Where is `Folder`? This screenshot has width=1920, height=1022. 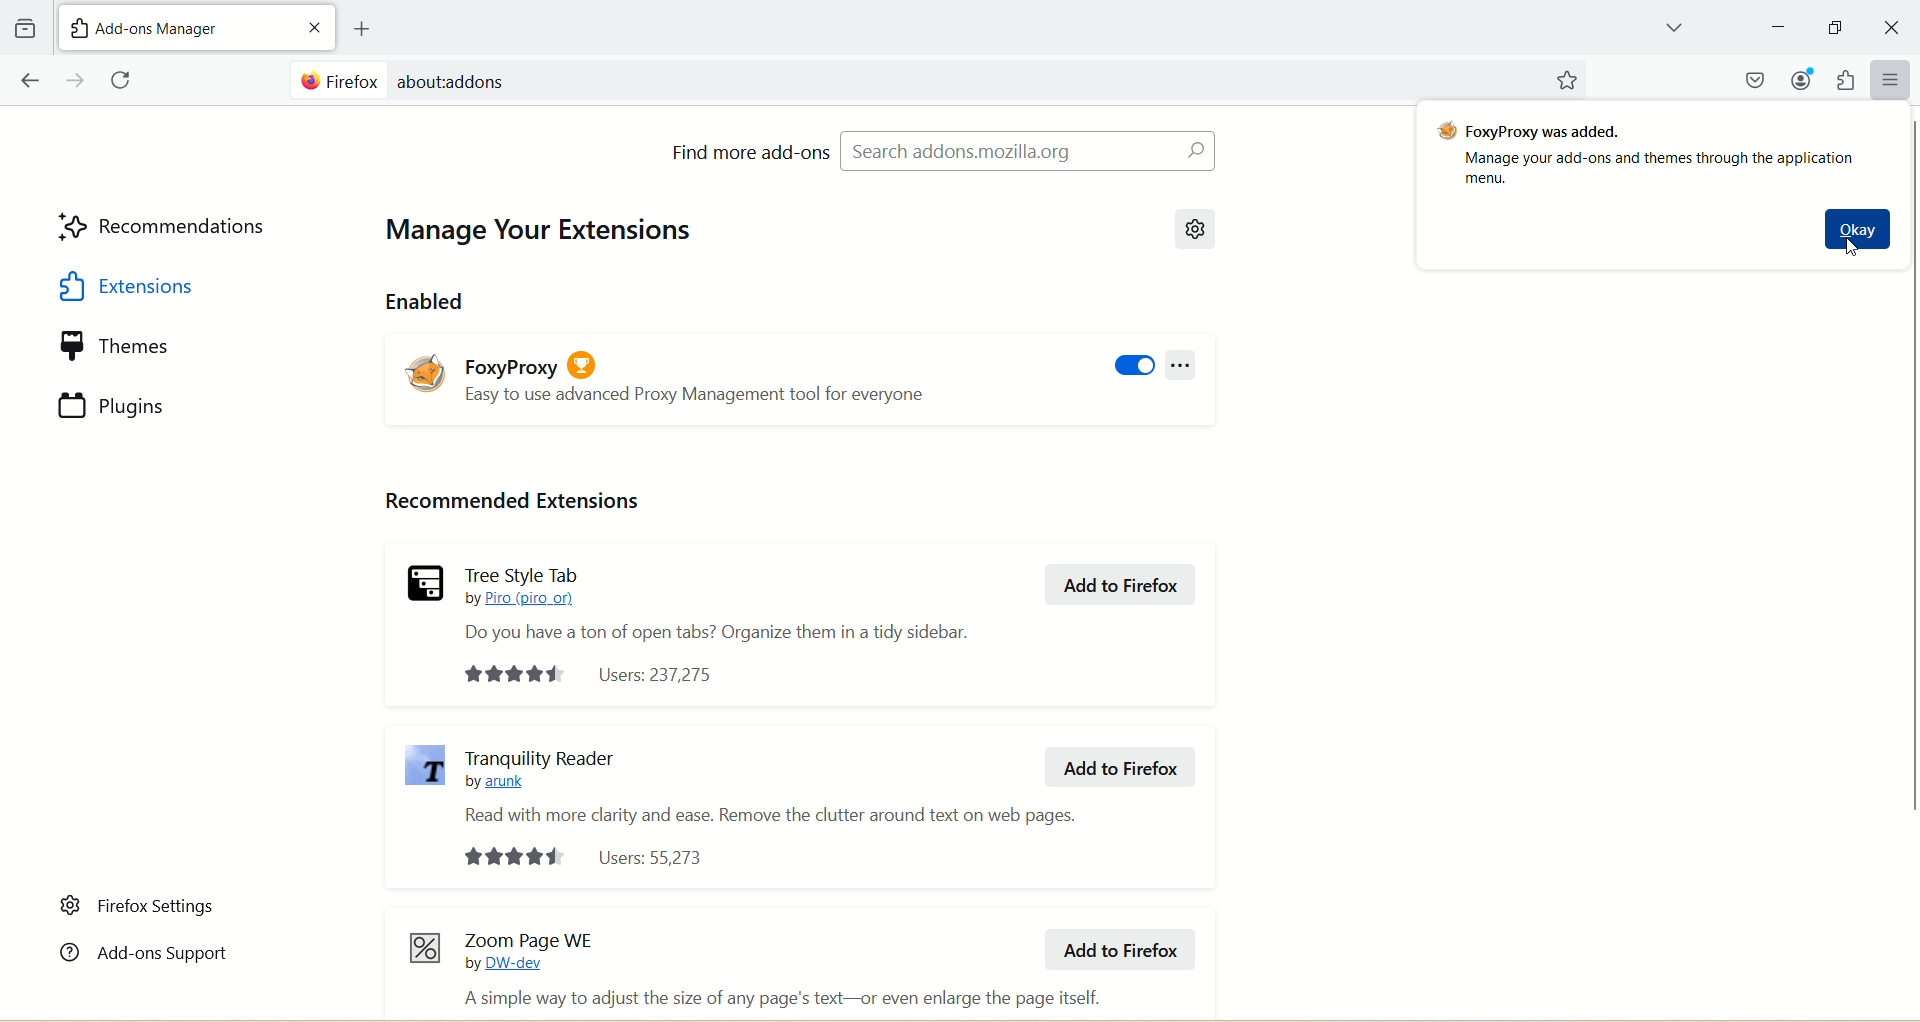
Folder is located at coordinates (24, 29).